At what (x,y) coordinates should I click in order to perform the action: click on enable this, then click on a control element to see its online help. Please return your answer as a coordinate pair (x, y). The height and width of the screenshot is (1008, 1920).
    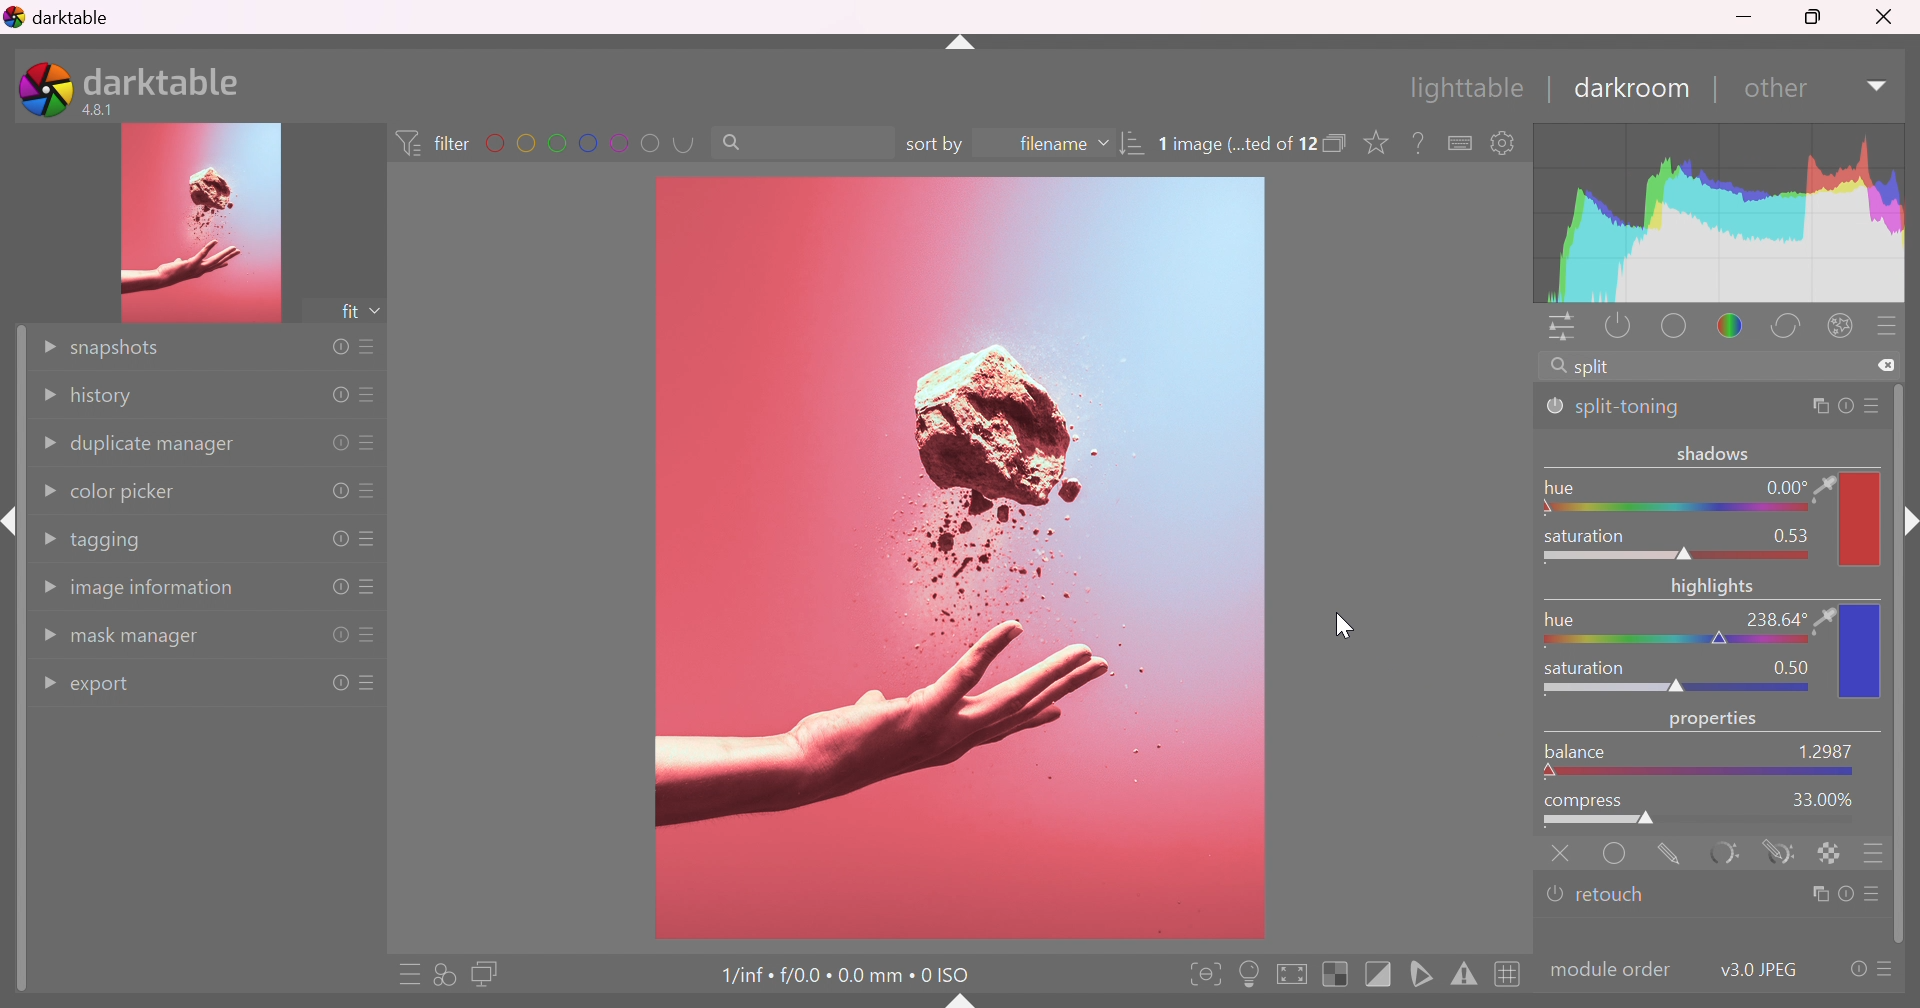
    Looking at the image, I should click on (1419, 142).